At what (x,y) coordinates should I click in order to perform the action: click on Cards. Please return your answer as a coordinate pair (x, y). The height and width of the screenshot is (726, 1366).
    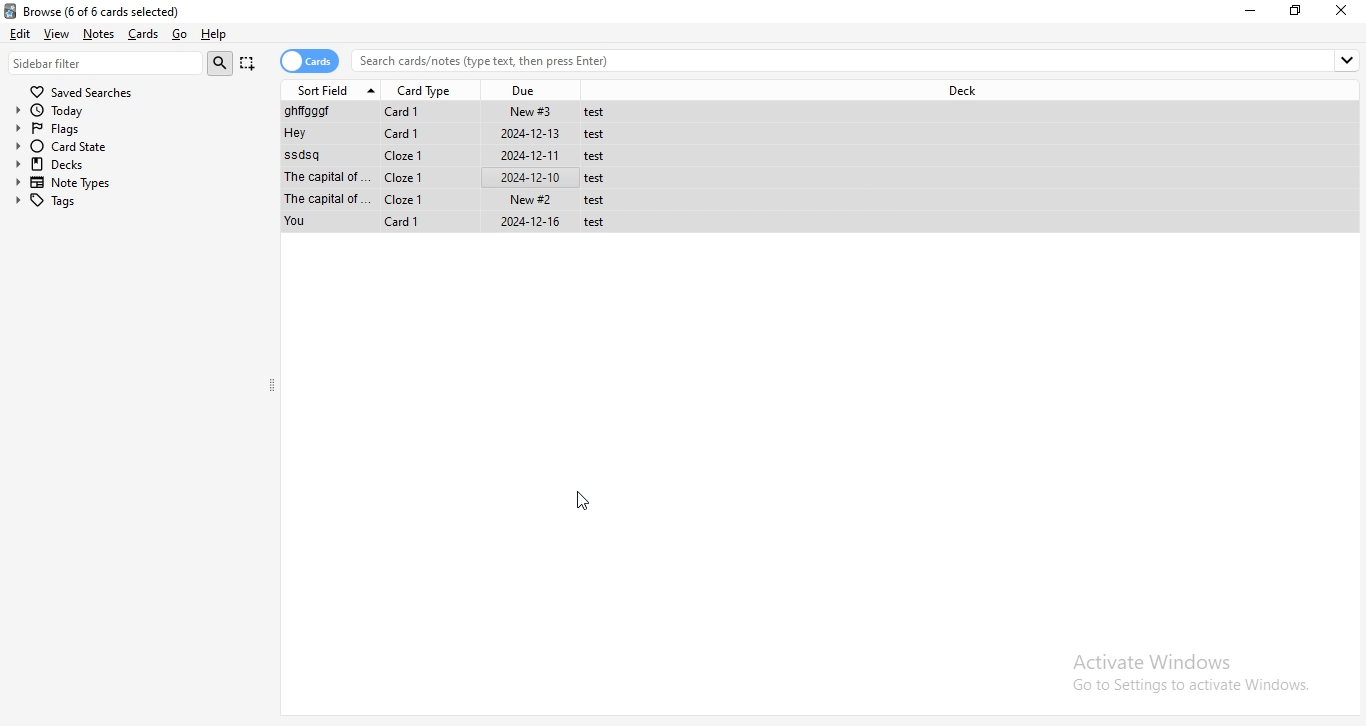
    Looking at the image, I should click on (146, 34).